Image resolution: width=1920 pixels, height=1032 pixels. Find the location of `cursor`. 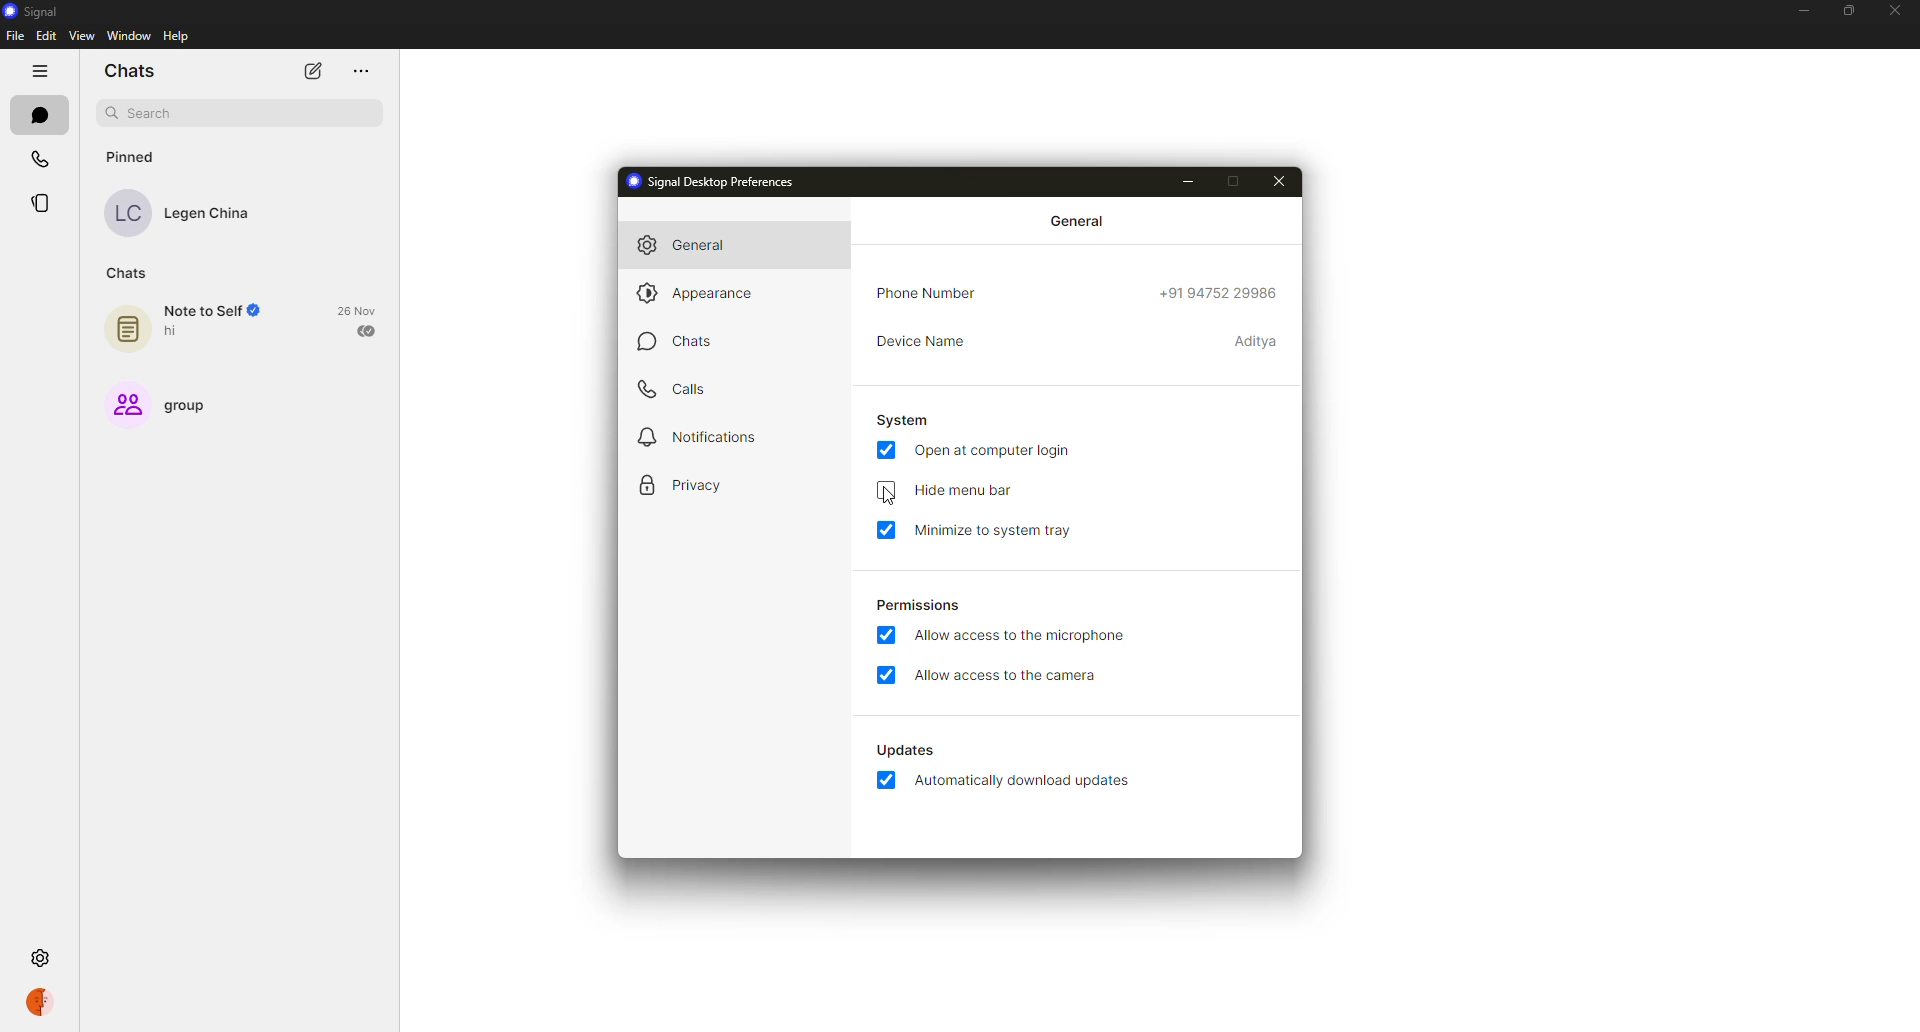

cursor is located at coordinates (889, 497).